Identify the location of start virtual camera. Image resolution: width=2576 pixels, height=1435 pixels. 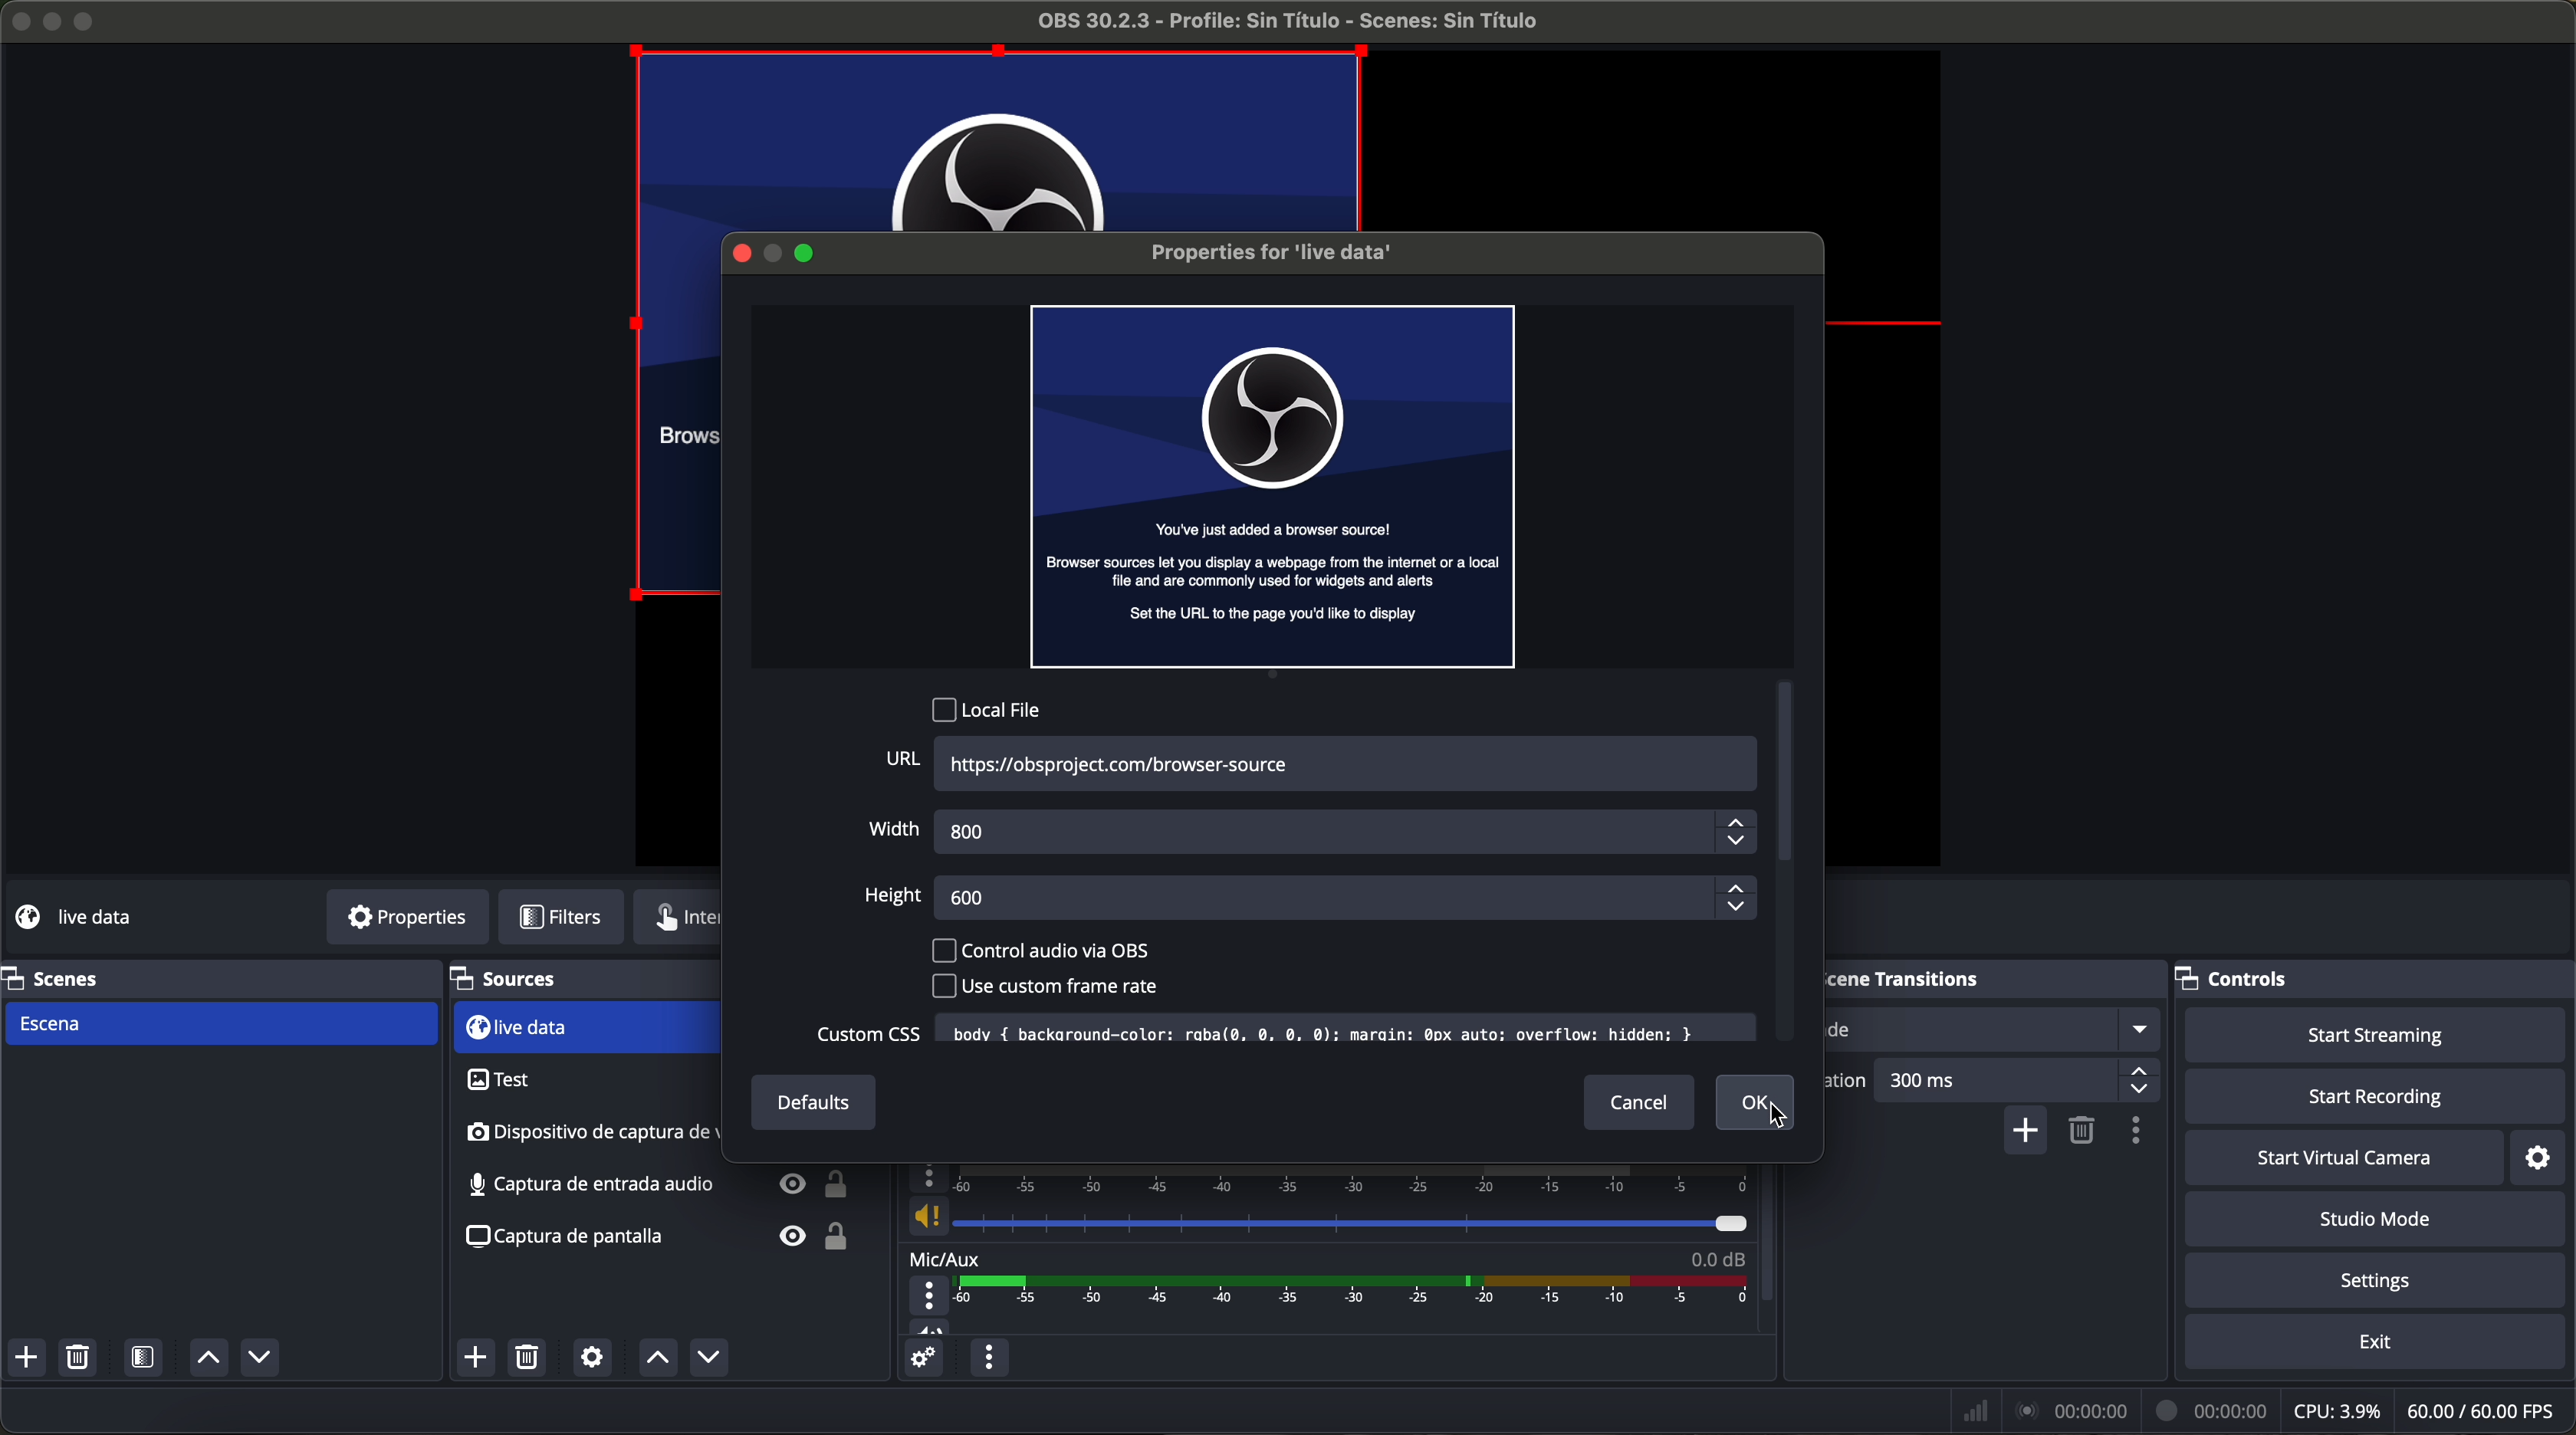
(2347, 1159).